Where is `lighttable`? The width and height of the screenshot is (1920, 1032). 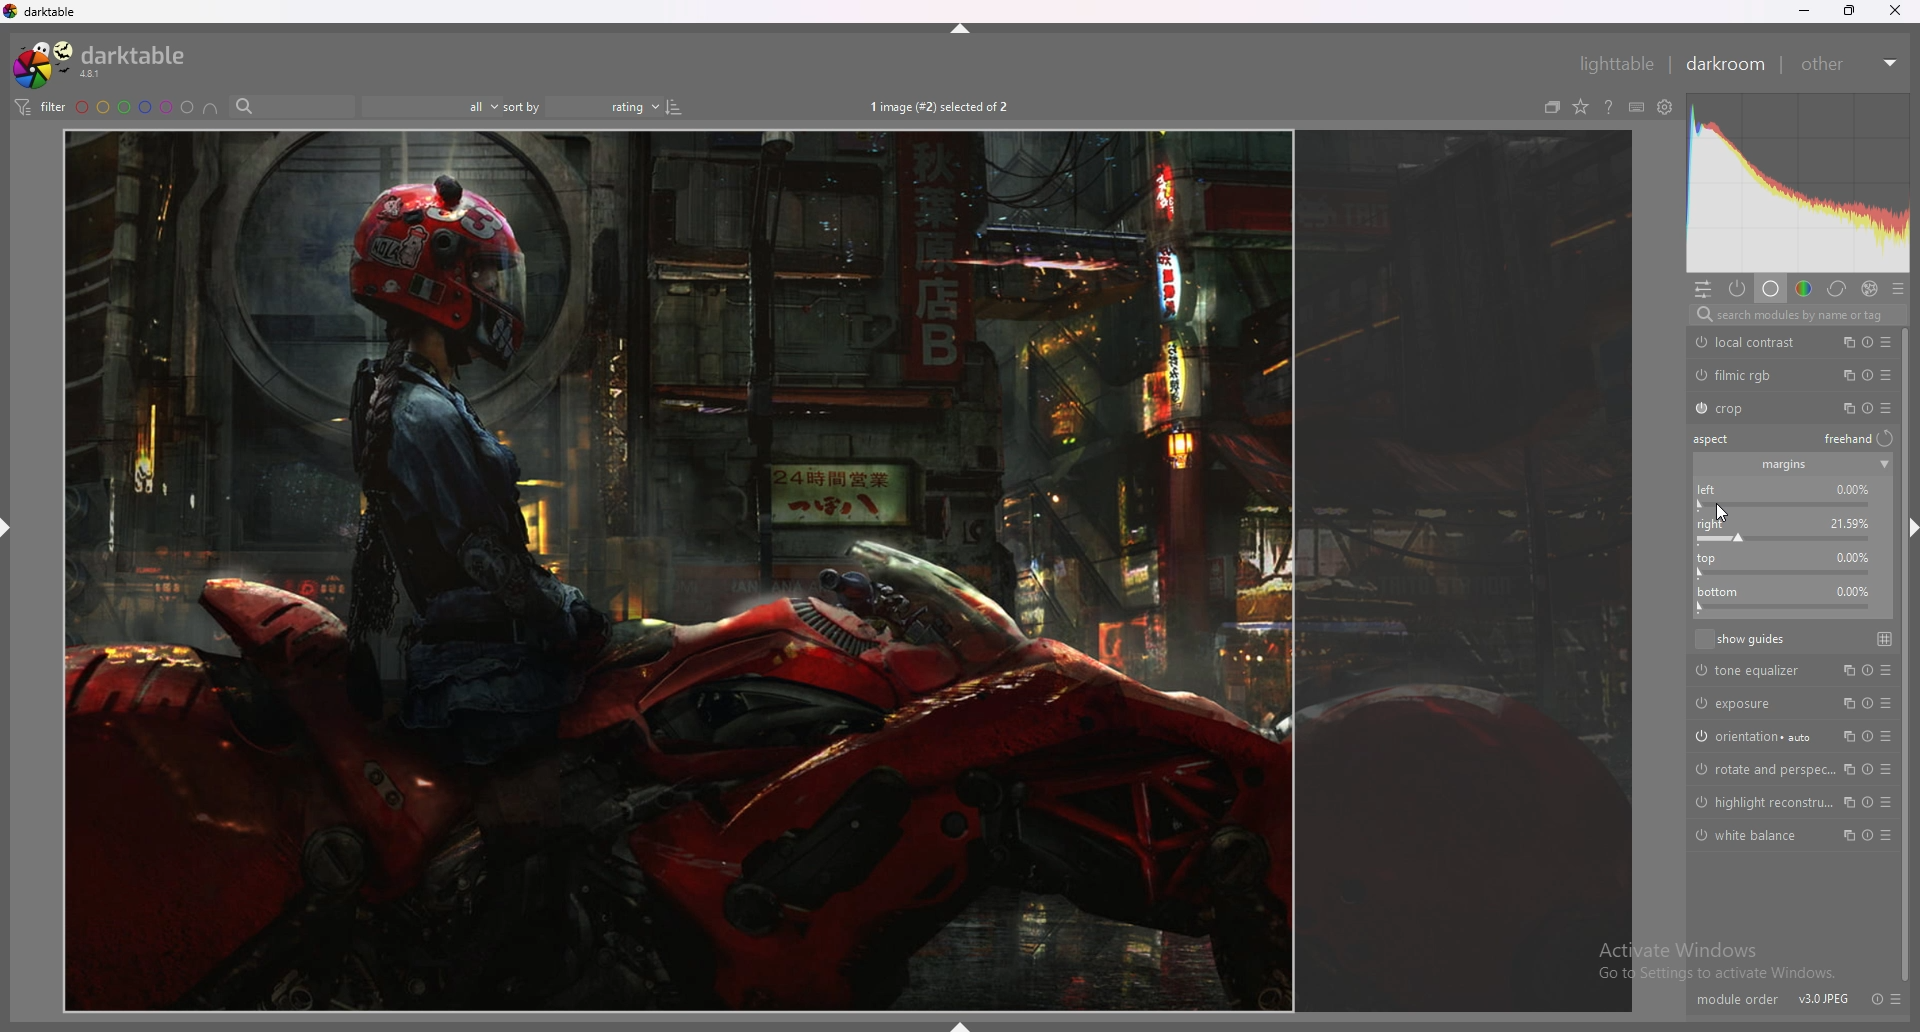 lighttable is located at coordinates (1616, 64).